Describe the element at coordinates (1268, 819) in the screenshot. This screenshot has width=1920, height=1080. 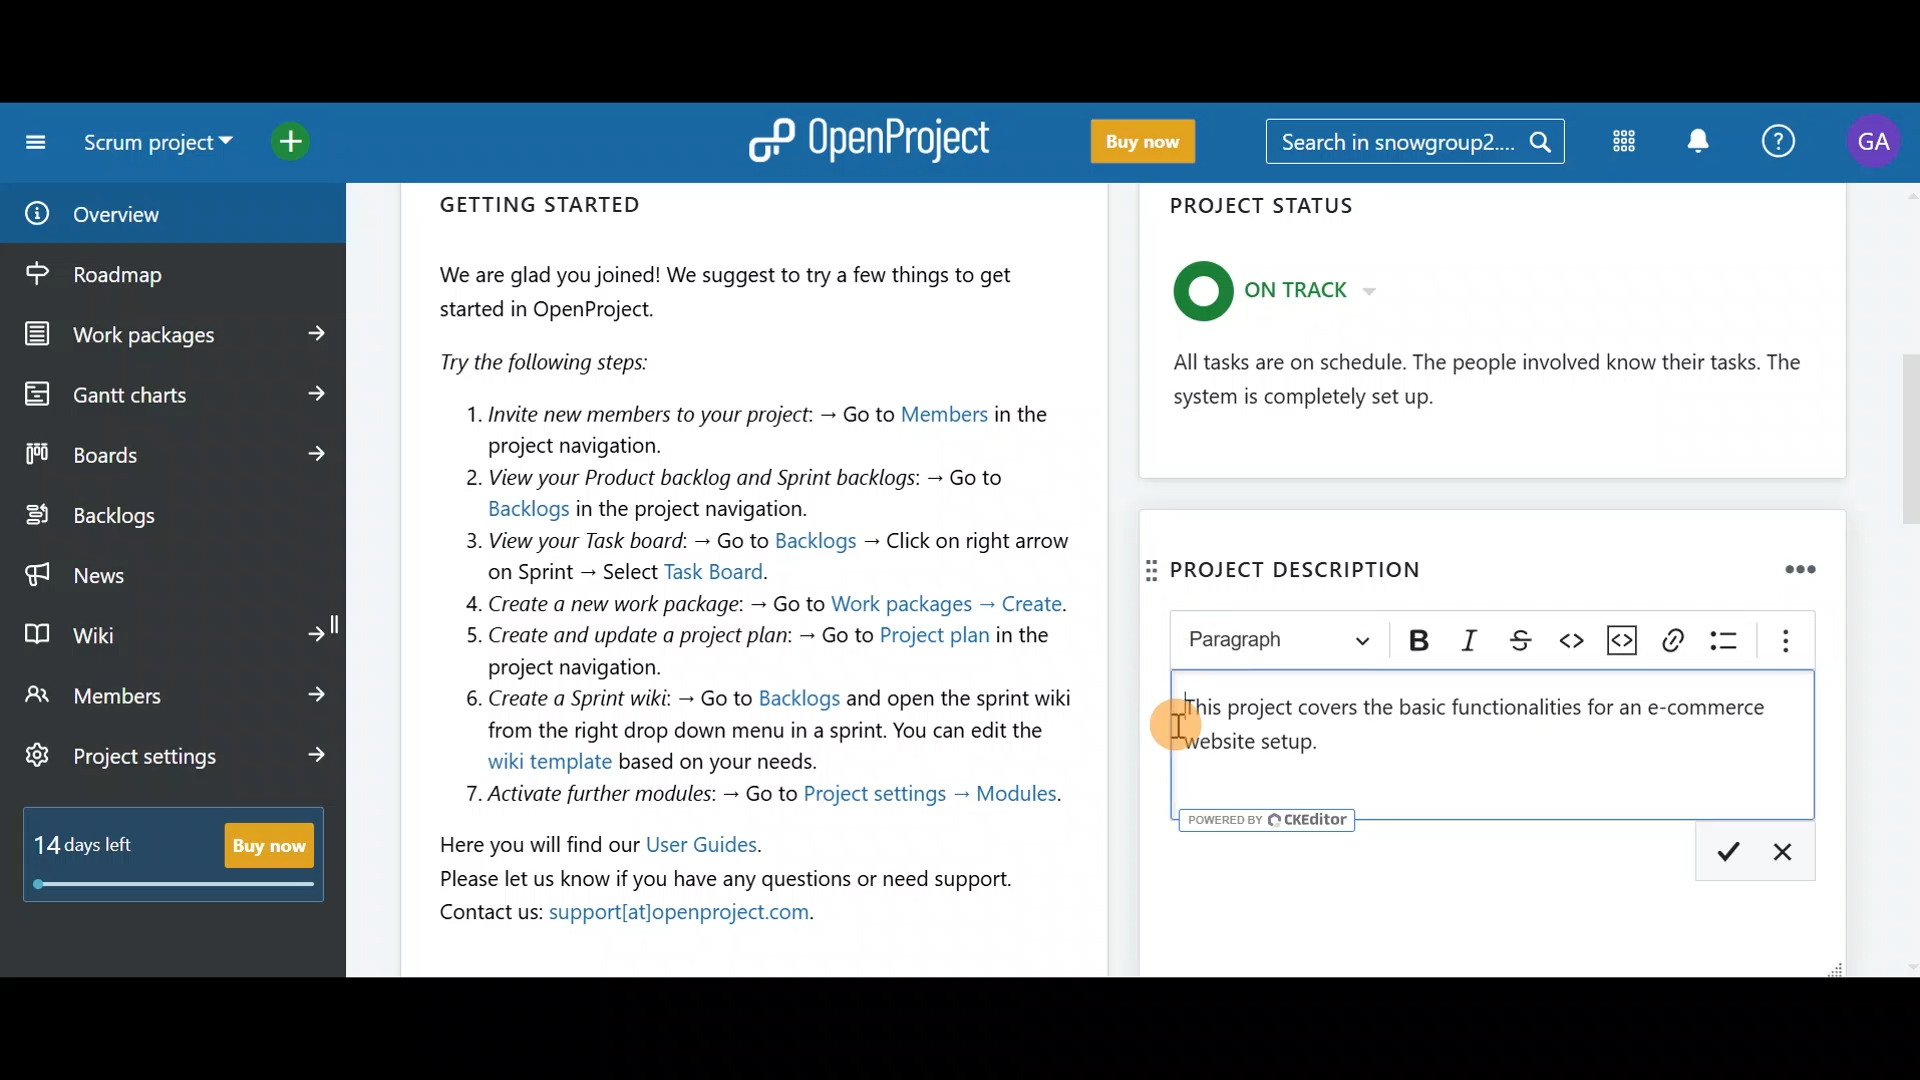
I see `powered by CKEditor` at that location.